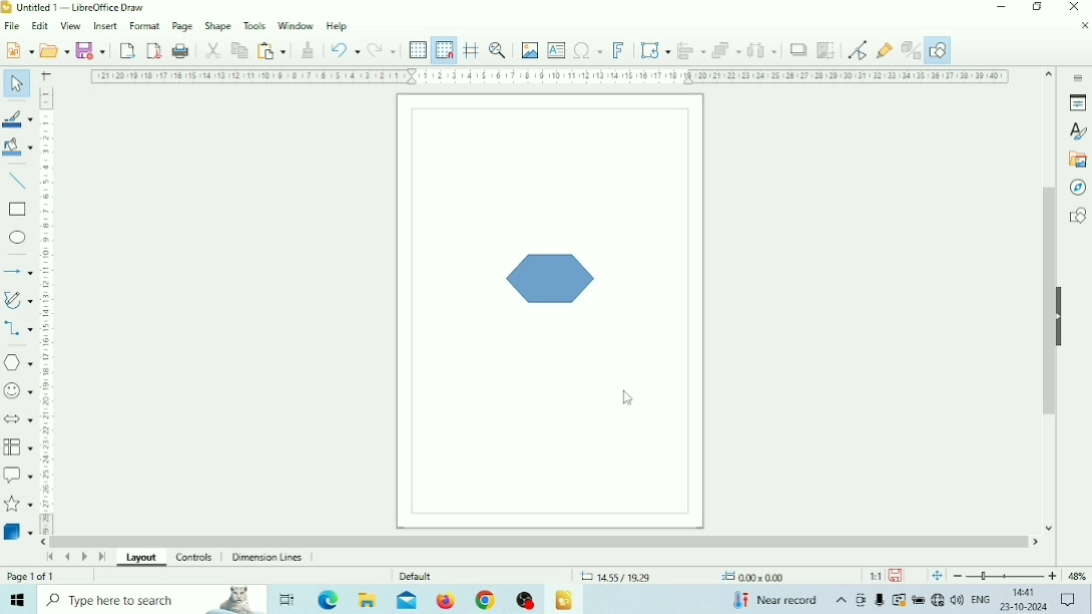 The image size is (1092, 614). Describe the element at coordinates (271, 50) in the screenshot. I see `Paste` at that location.